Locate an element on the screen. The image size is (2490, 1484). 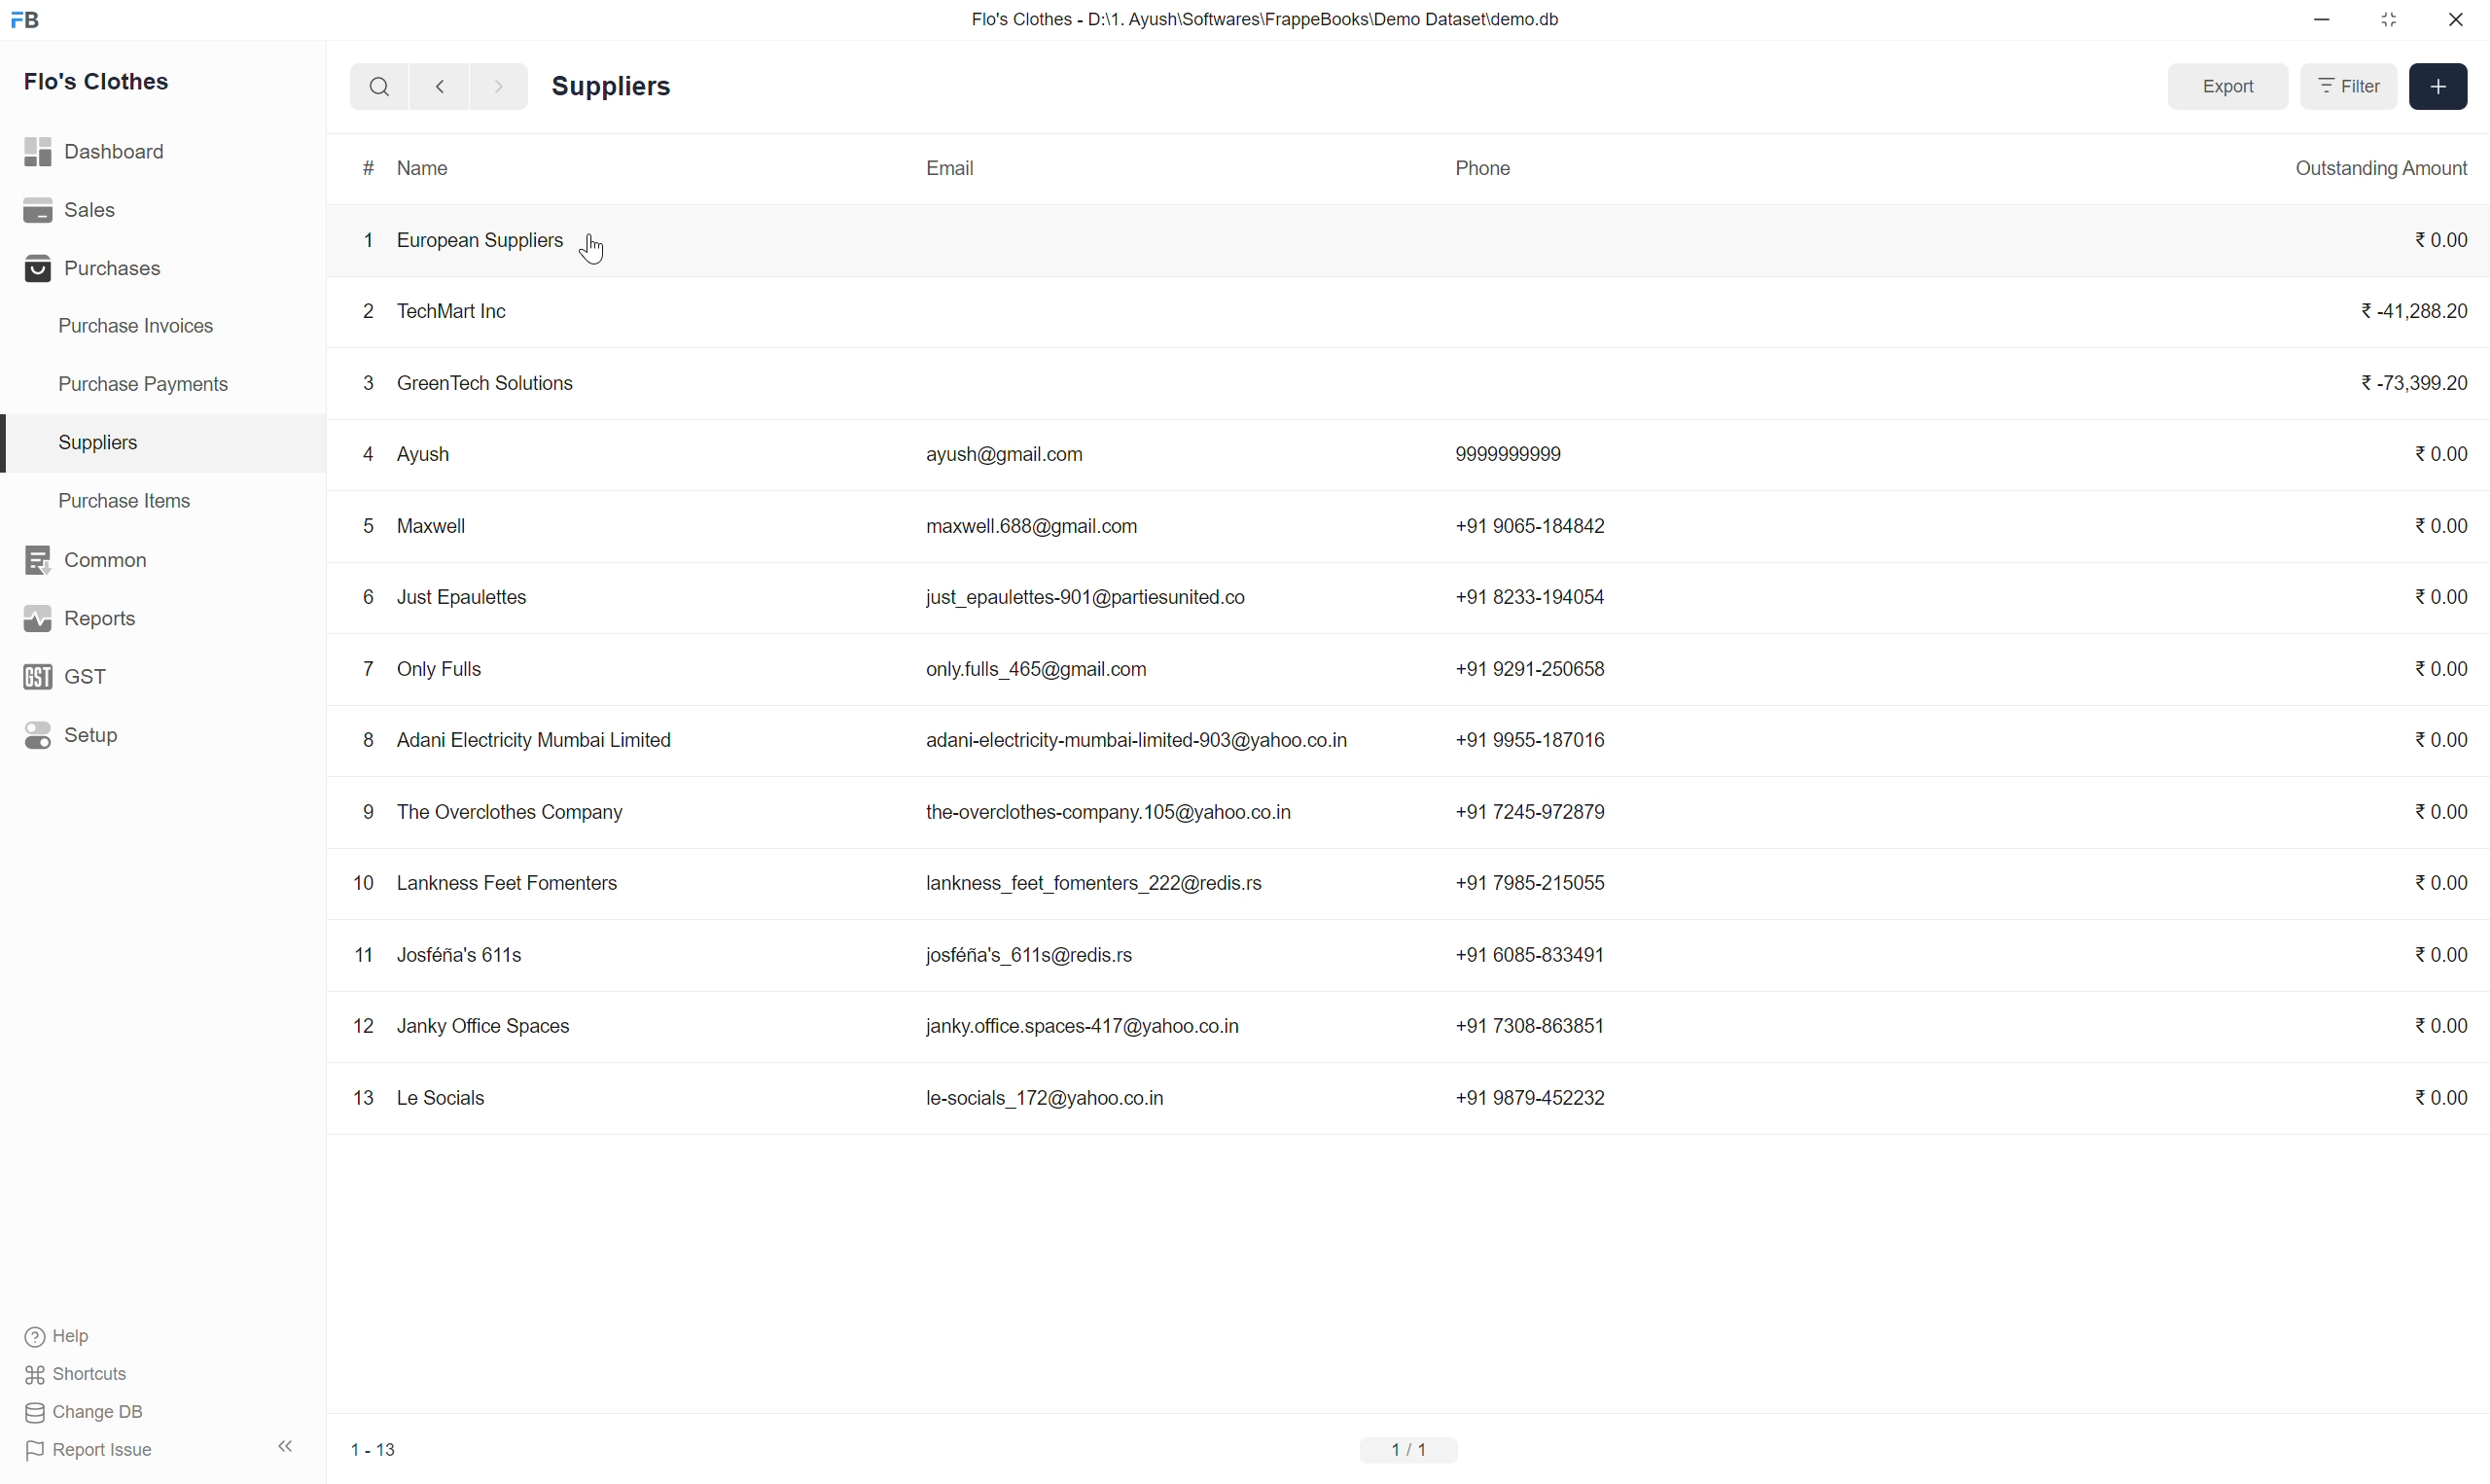
20.00 is located at coordinates (2432, 662).